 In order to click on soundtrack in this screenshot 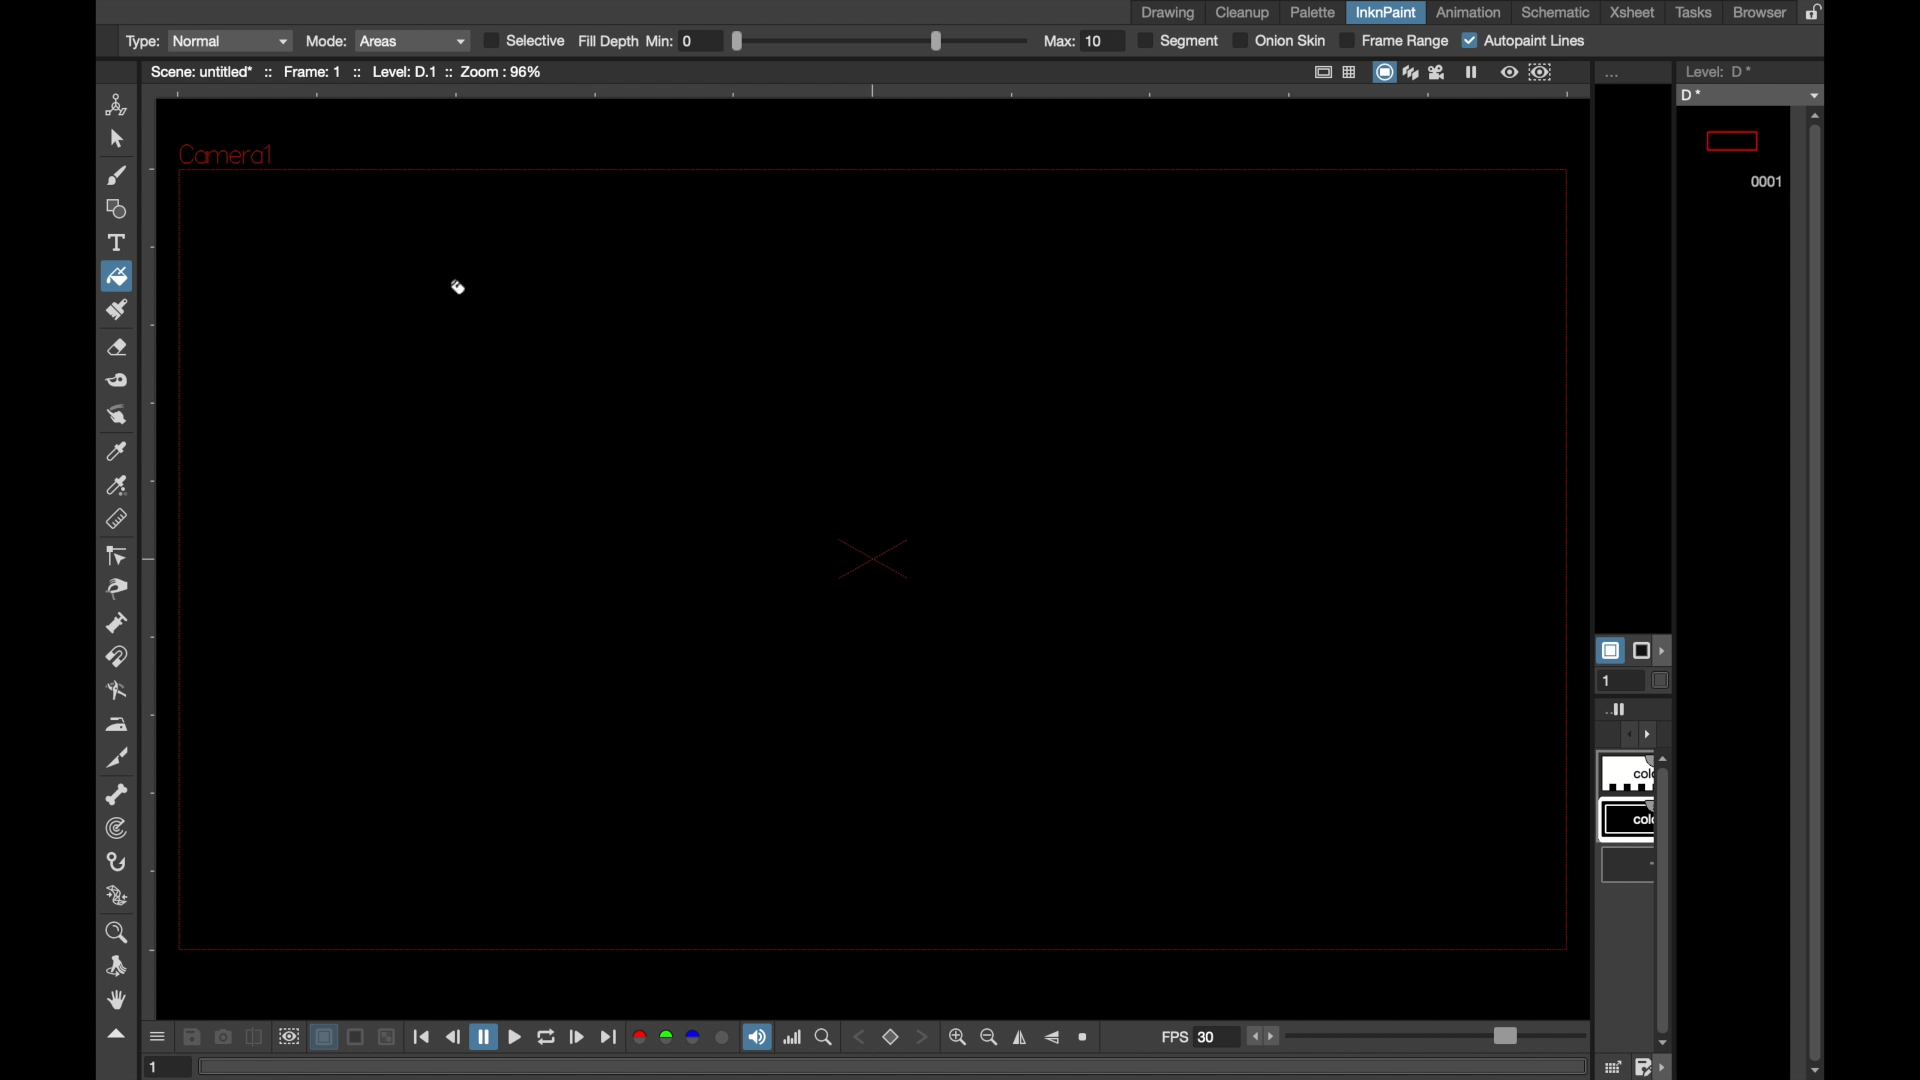, I will do `click(756, 1037)`.